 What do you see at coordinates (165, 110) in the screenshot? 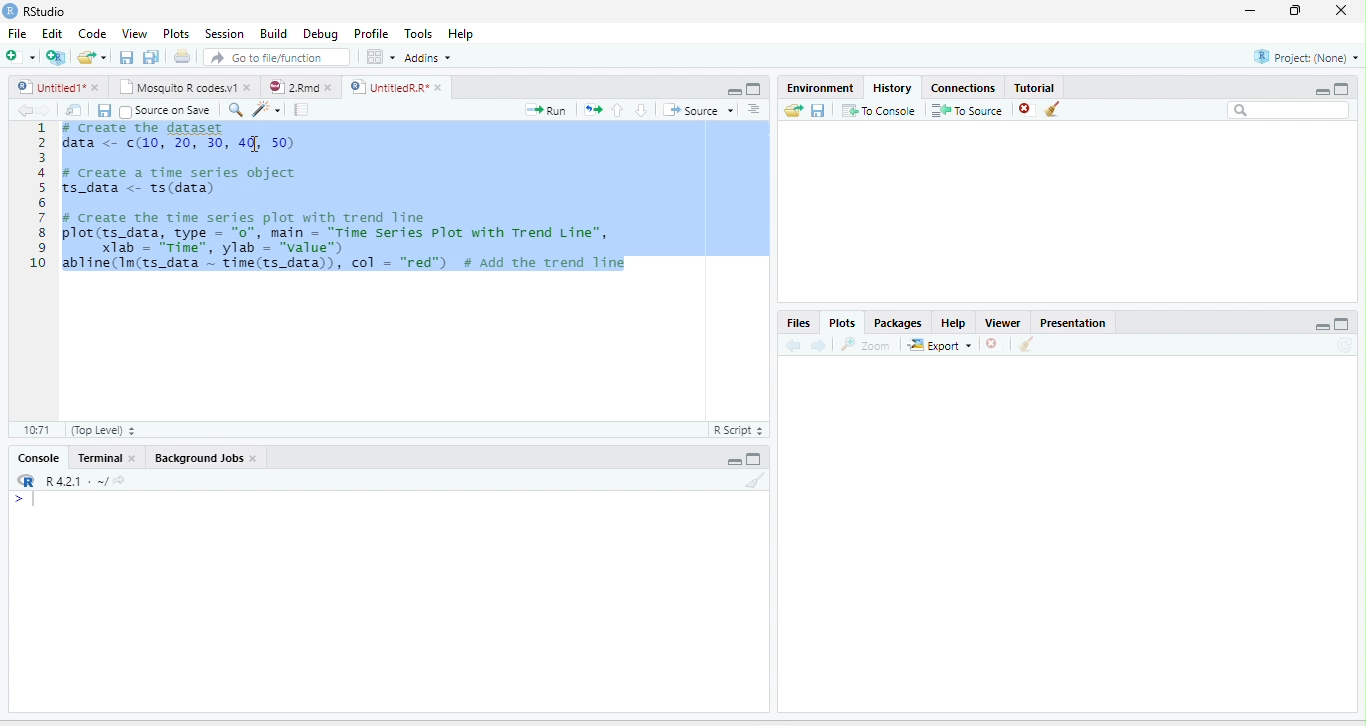
I see `Source on Save` at bounding box center [165, 110].